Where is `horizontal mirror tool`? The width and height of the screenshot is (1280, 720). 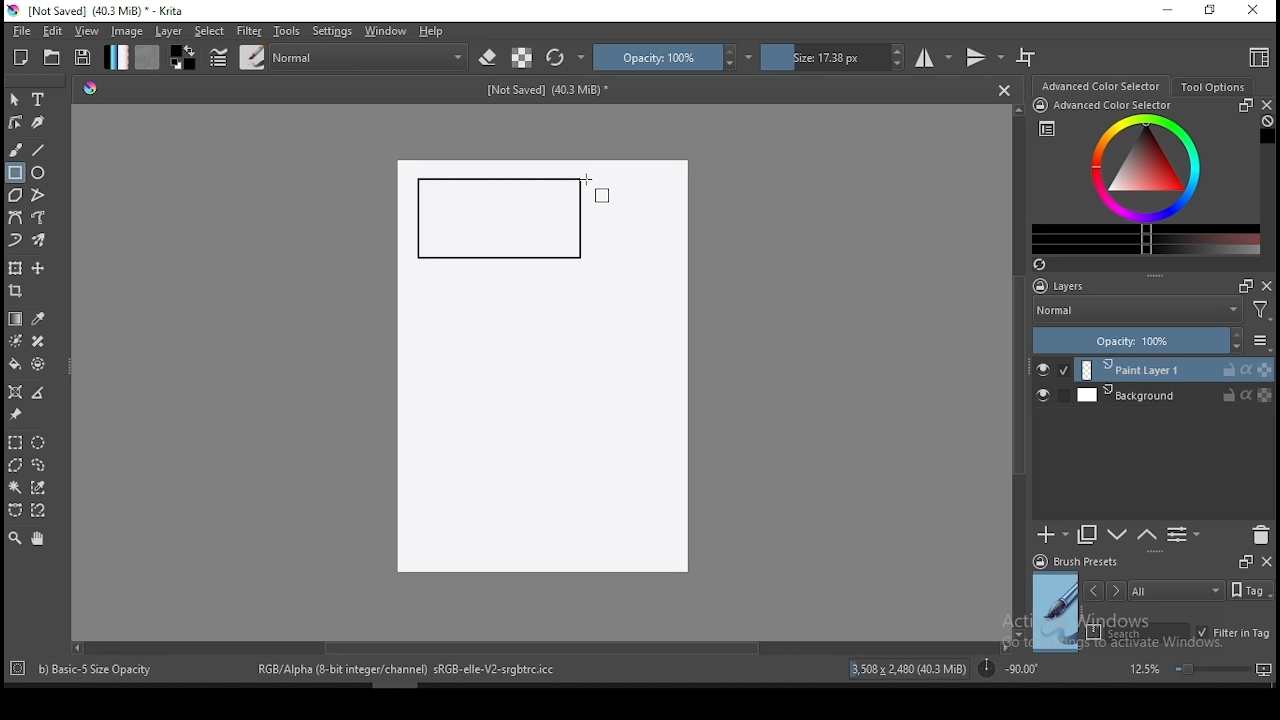 horizontal mirror tool is located at coordinates (934, 57).